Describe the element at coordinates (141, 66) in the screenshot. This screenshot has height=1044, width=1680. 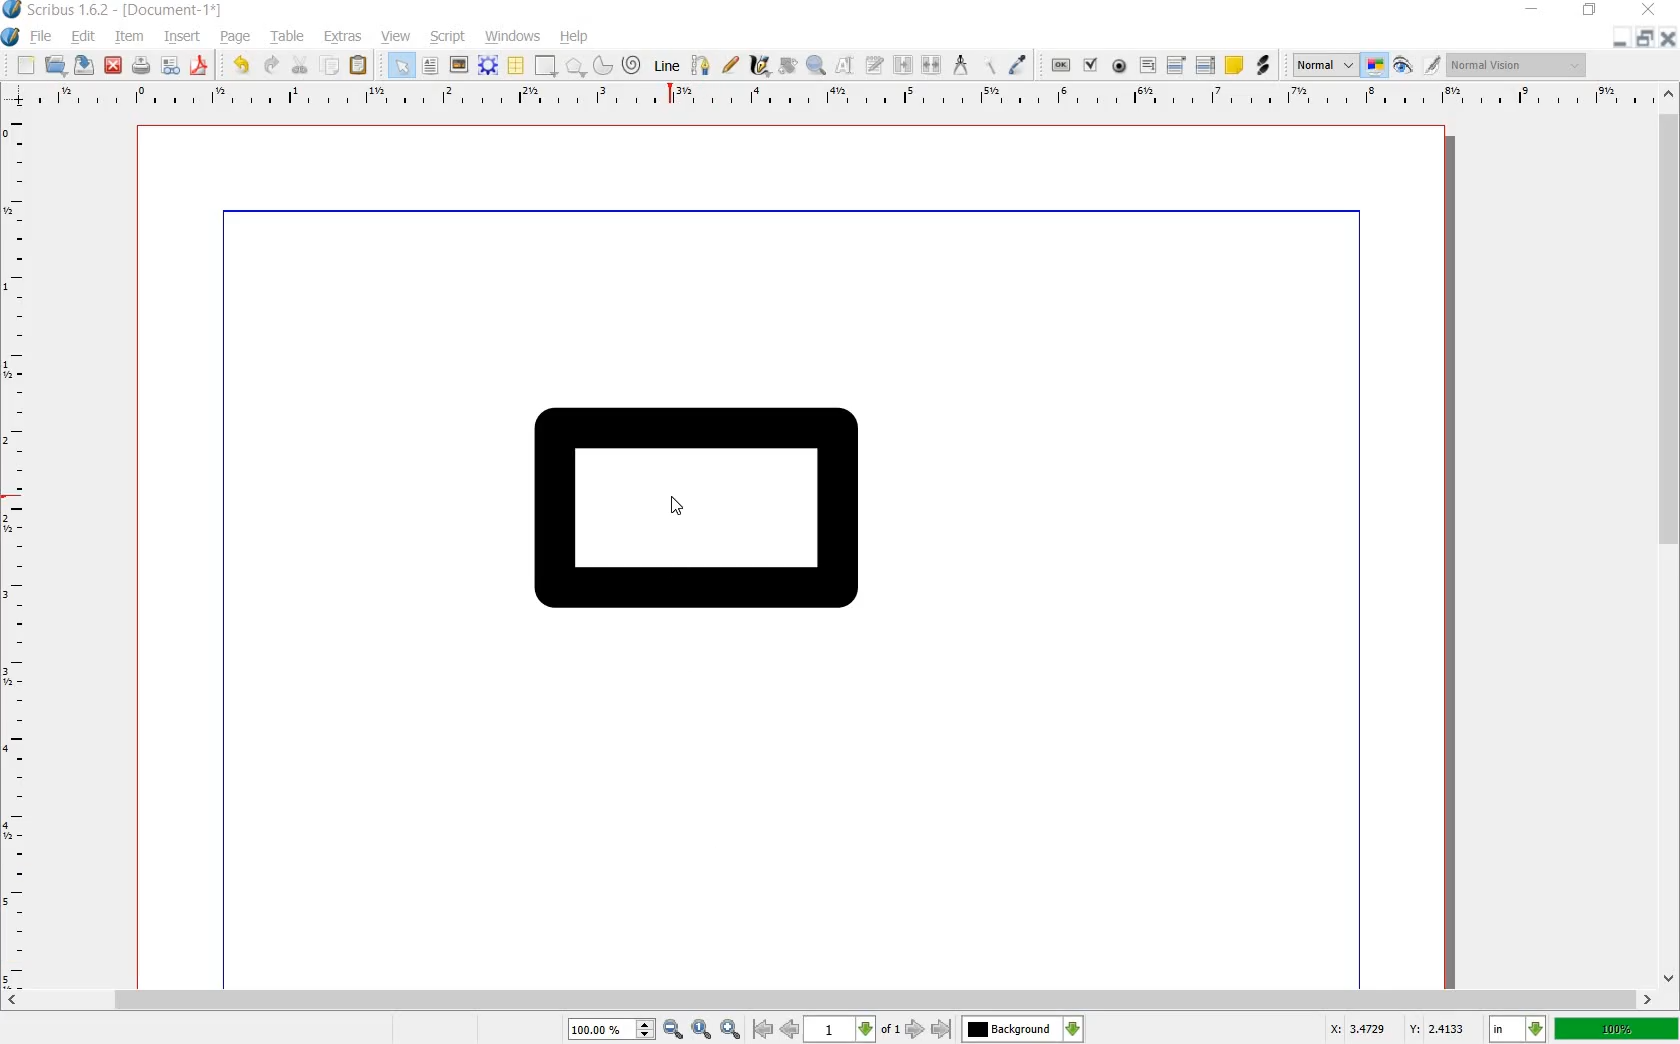
I see `print` at that location.